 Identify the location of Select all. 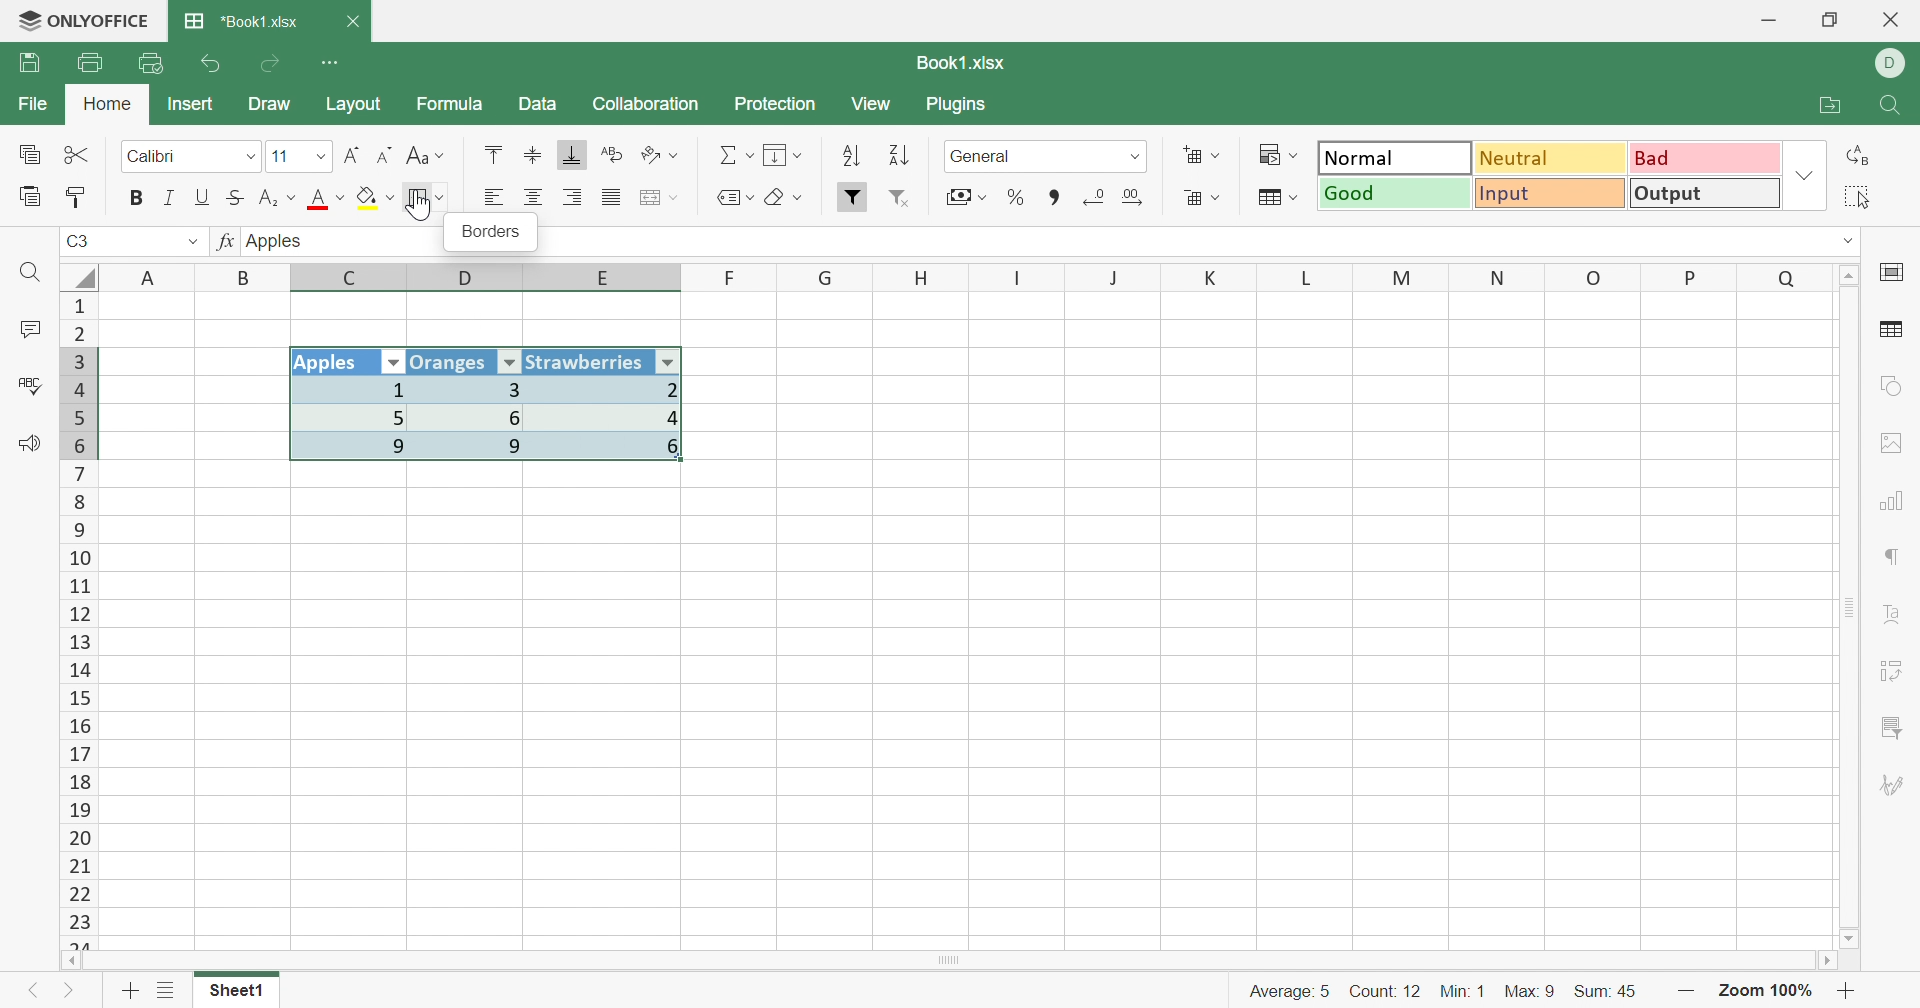
(1865, 197).